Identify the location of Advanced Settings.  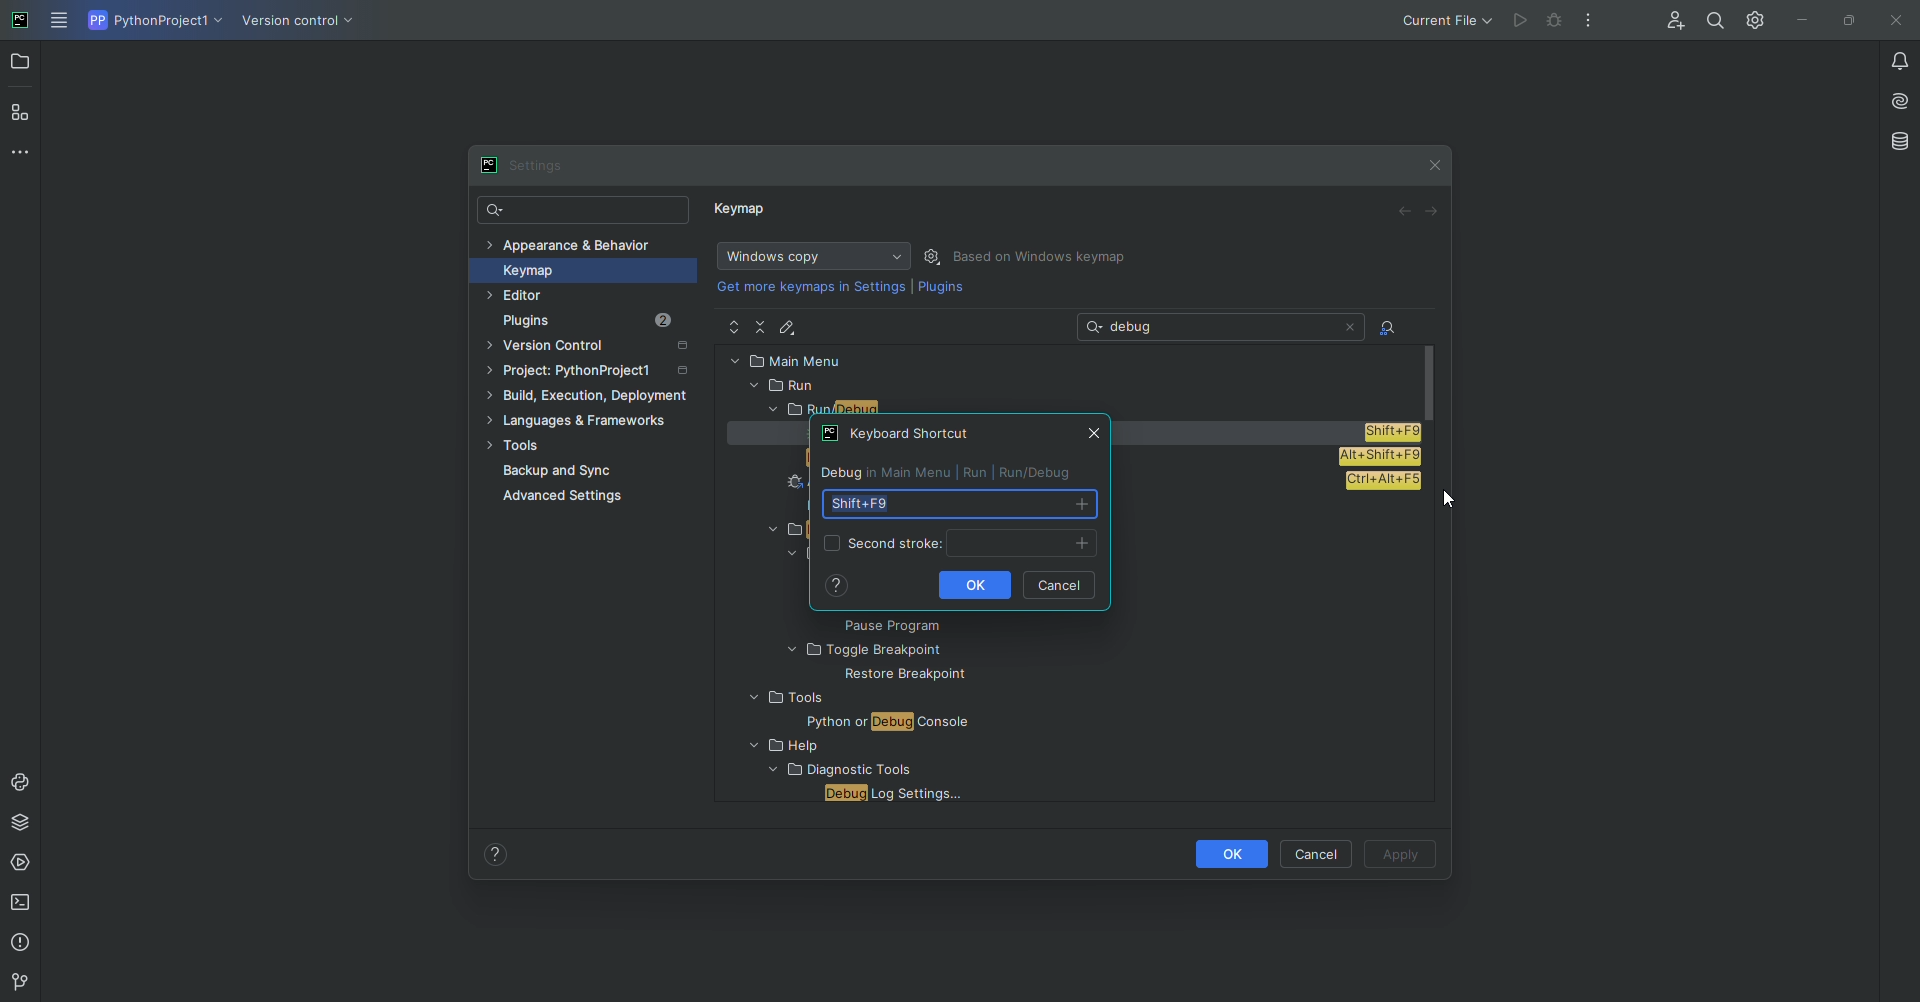
(568, 499).